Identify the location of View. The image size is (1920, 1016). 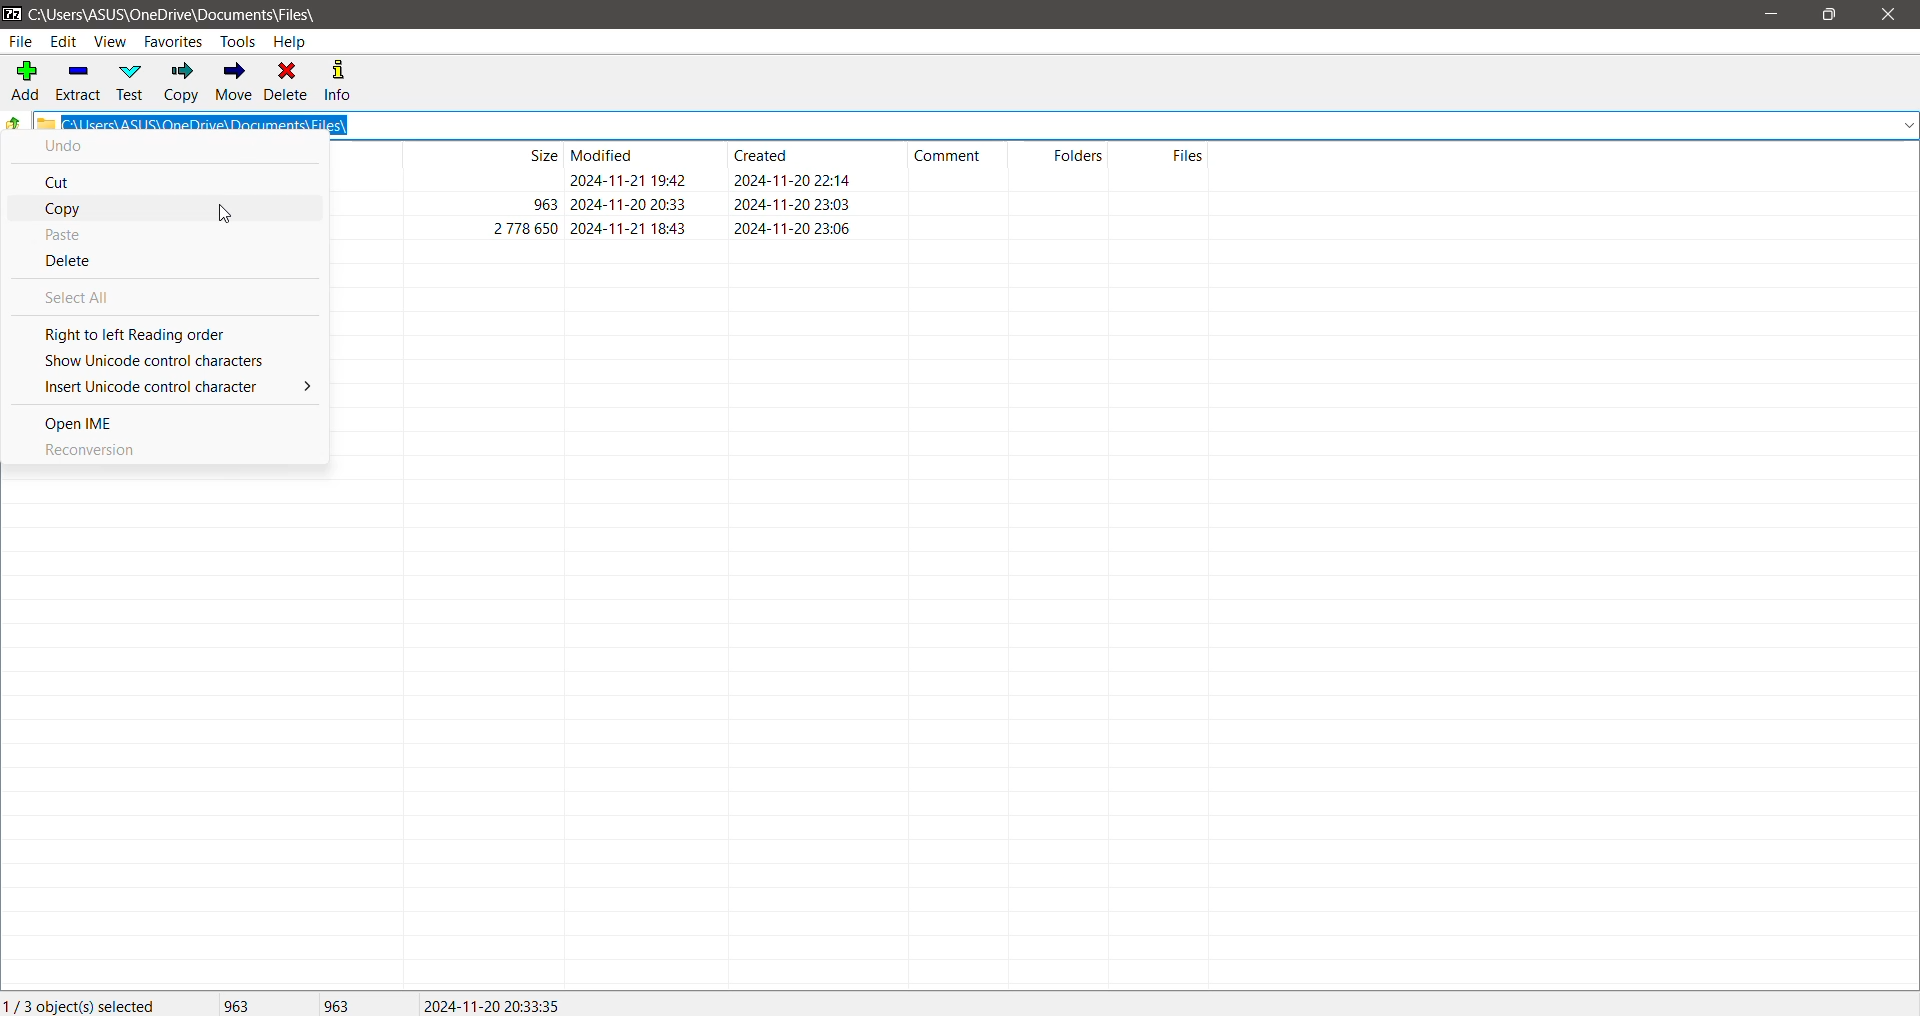
(109, 42).